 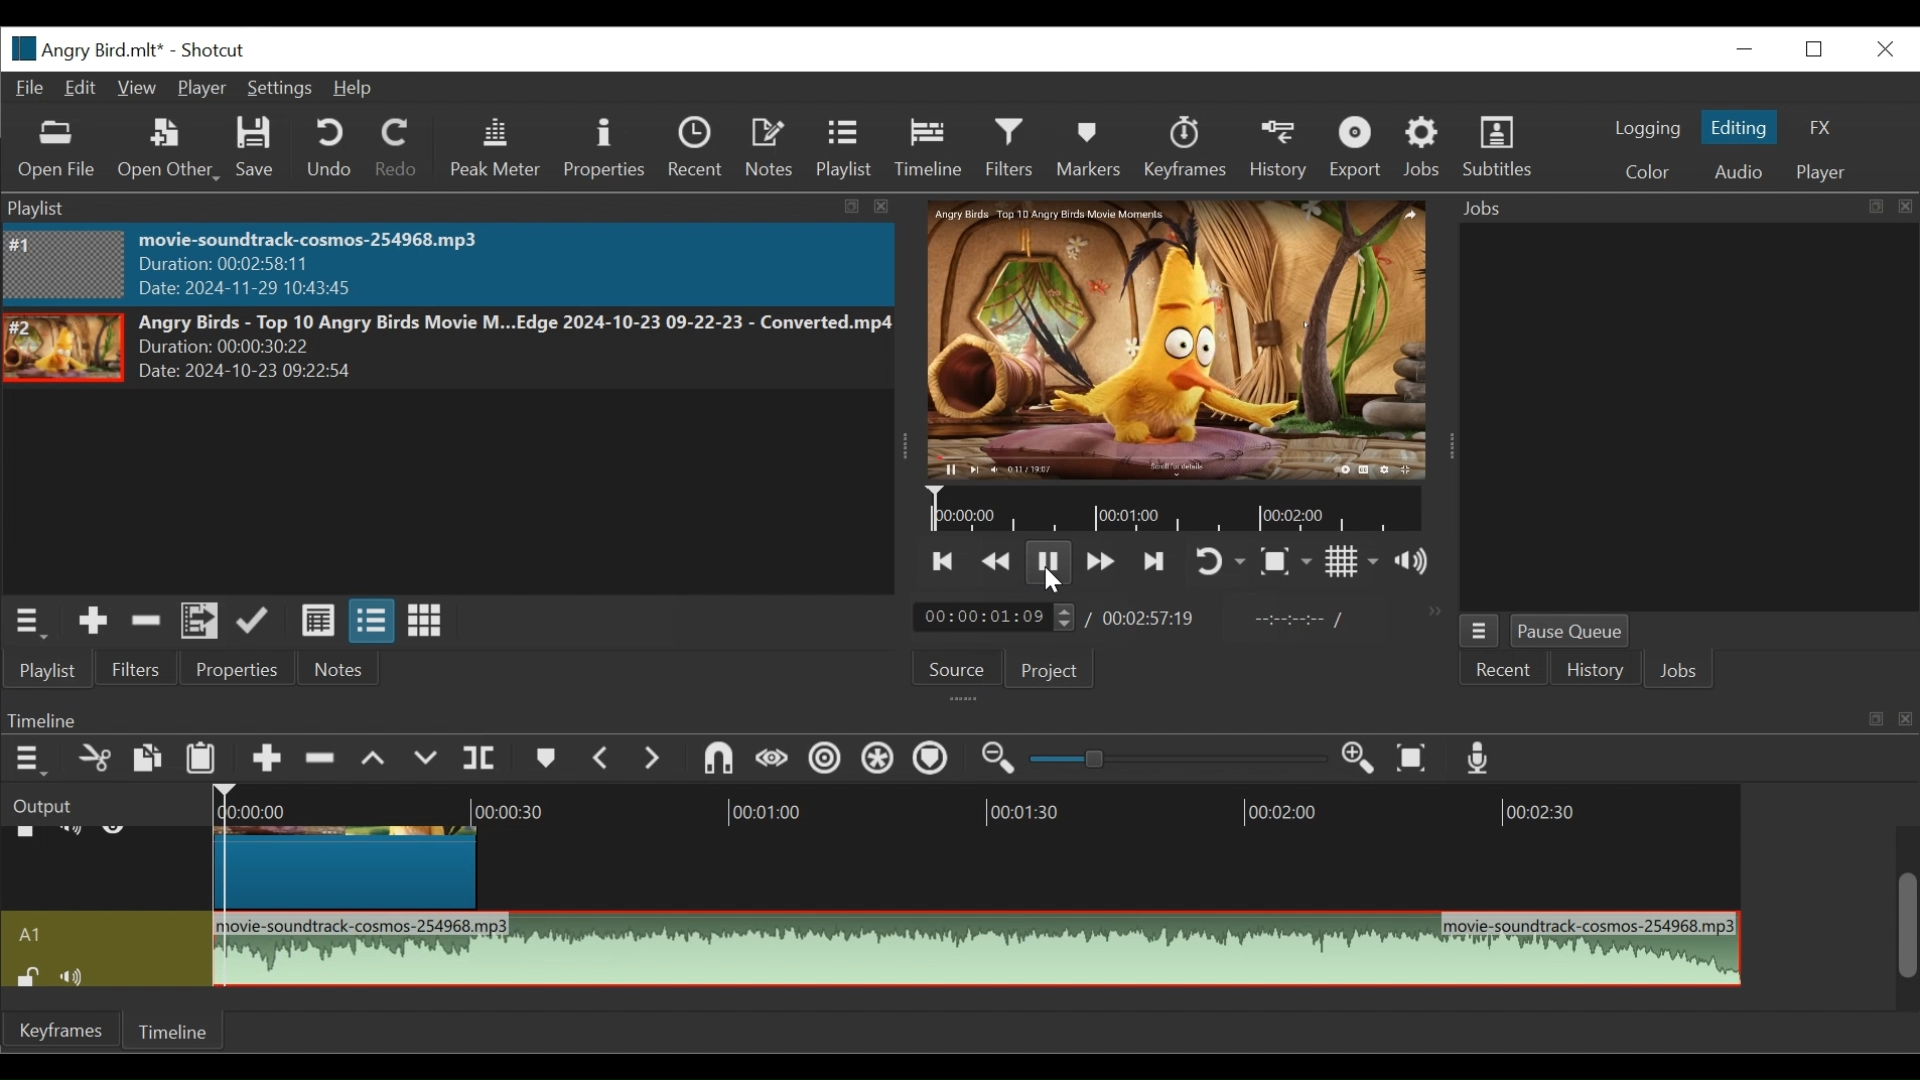 What do you see at coordinates (715, 761) in the screenshot?
I see `Snap` at bounding box center [715, 761].